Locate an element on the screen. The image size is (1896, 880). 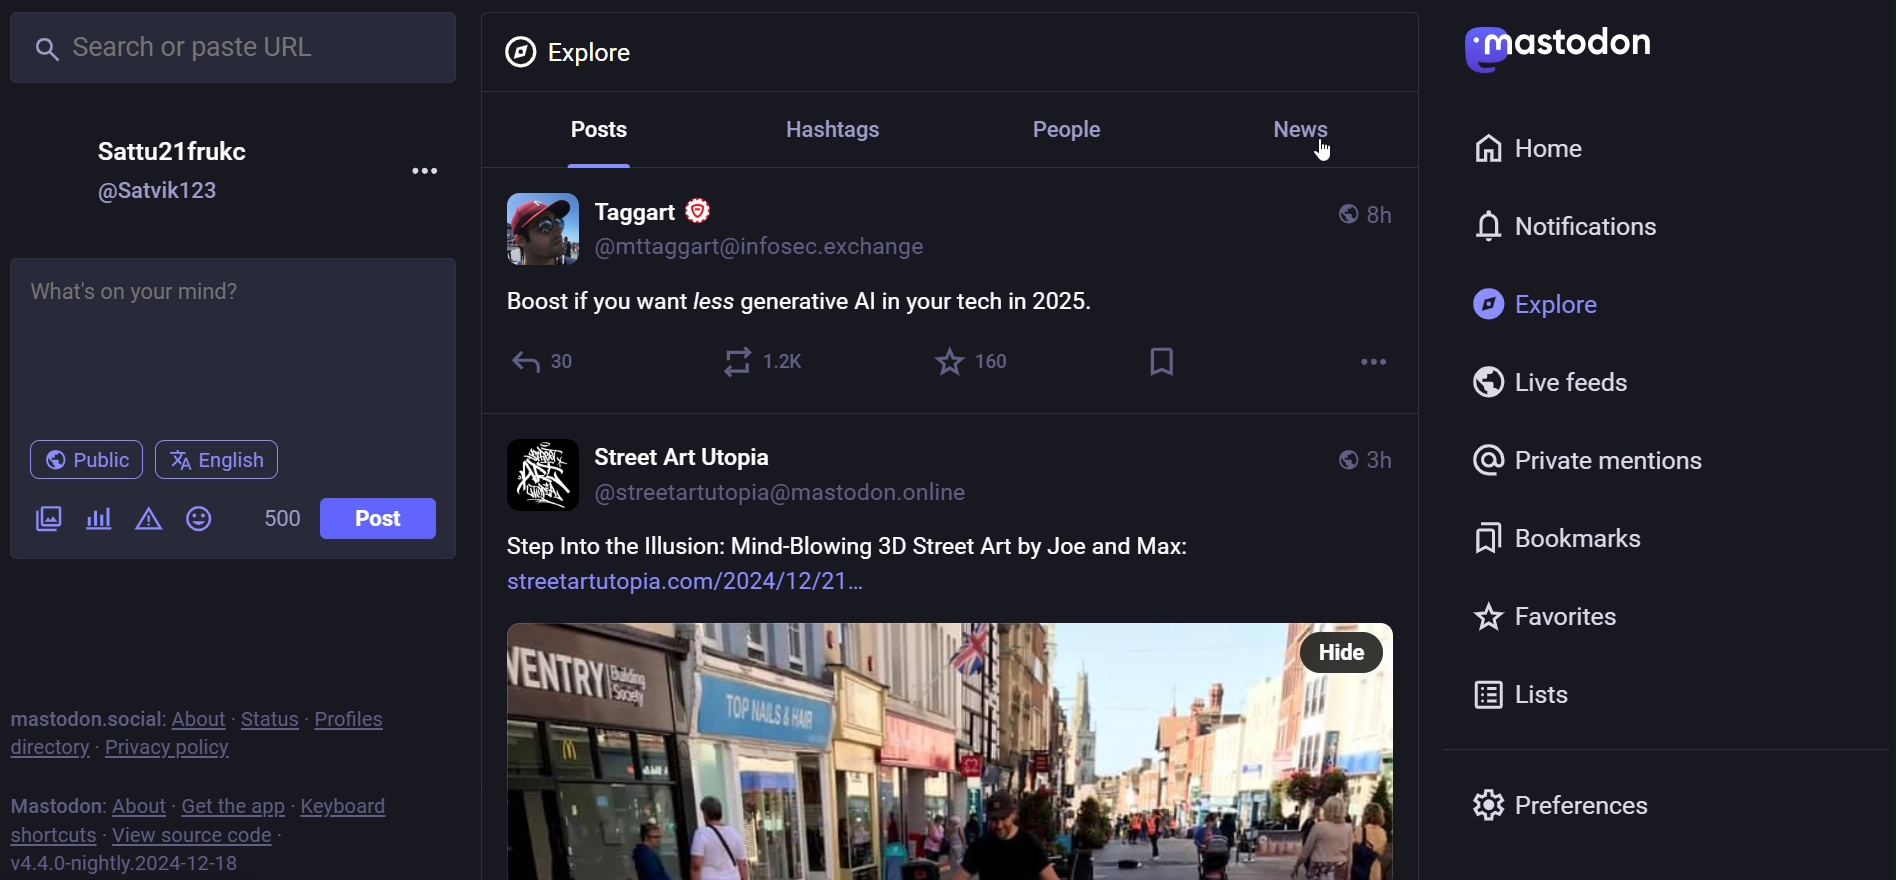
notification is located at coordinates (1568, 225).